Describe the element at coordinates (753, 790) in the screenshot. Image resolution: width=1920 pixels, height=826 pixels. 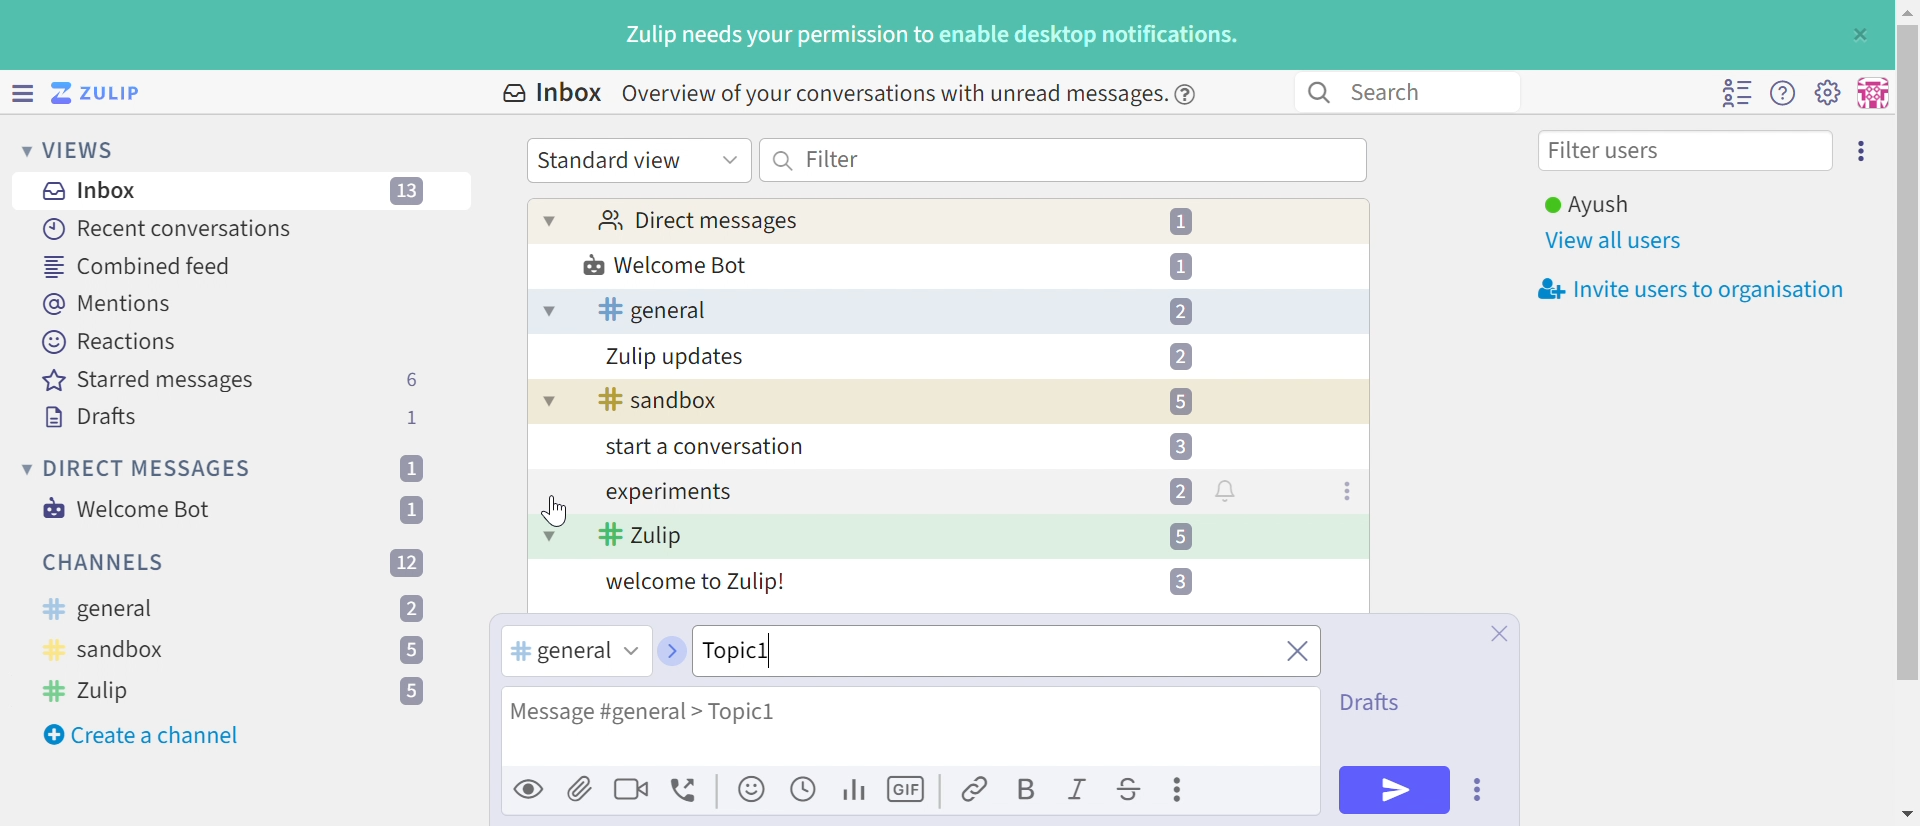
I see `Add emoji` at that location.